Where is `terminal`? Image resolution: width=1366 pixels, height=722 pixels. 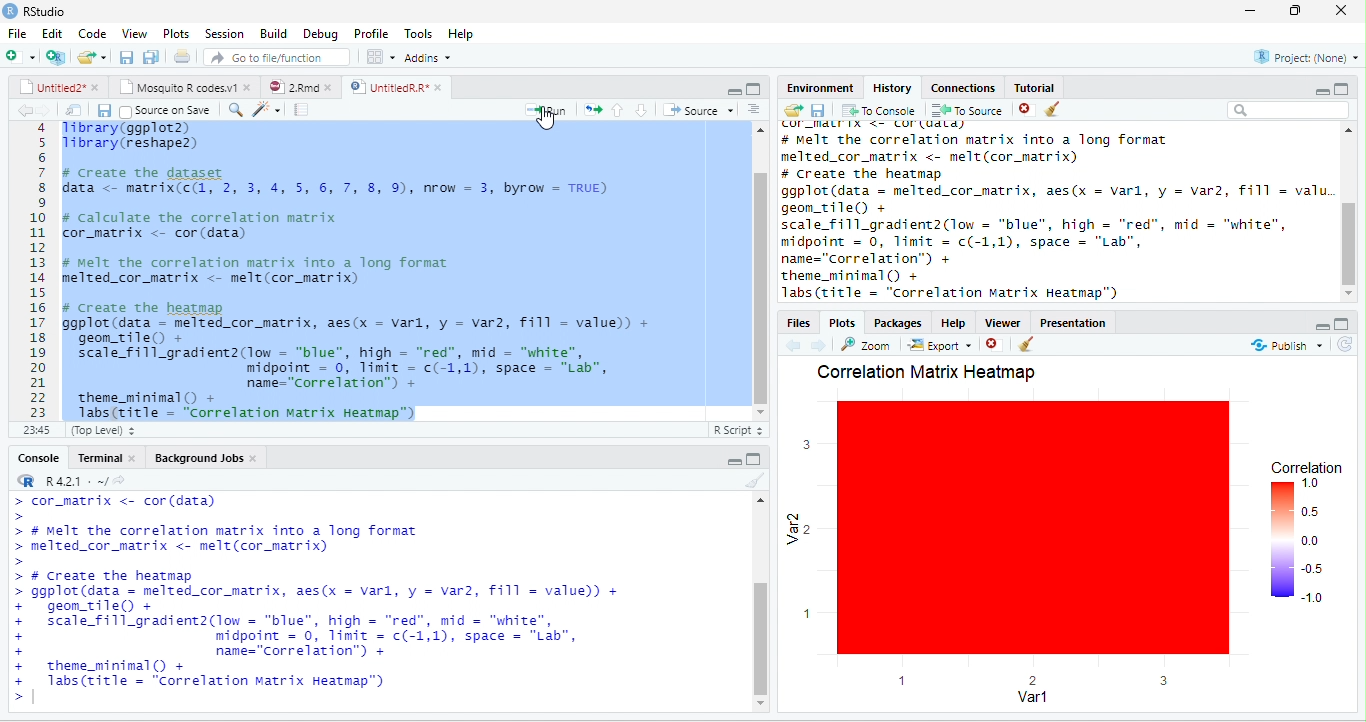
terminal is located at coordinates (110, 457).